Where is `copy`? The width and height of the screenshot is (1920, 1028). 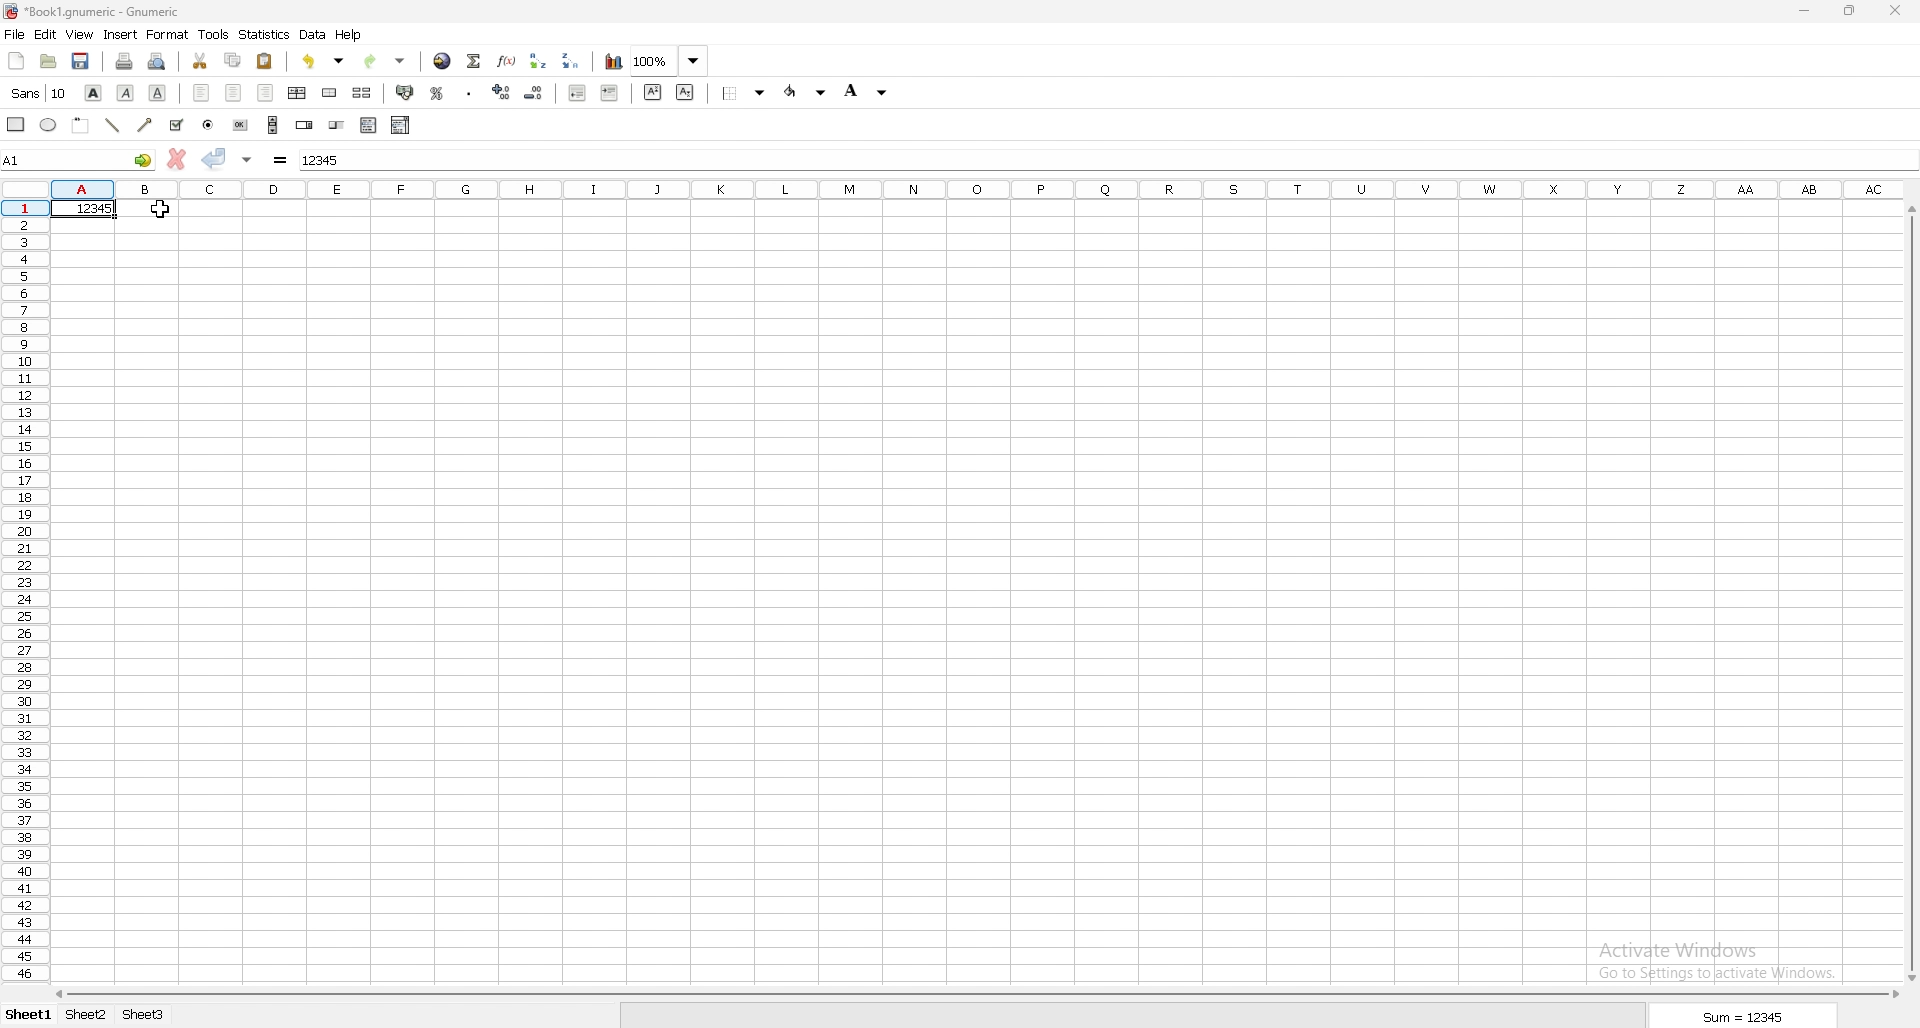 copy is located at coordinates (232, 61).